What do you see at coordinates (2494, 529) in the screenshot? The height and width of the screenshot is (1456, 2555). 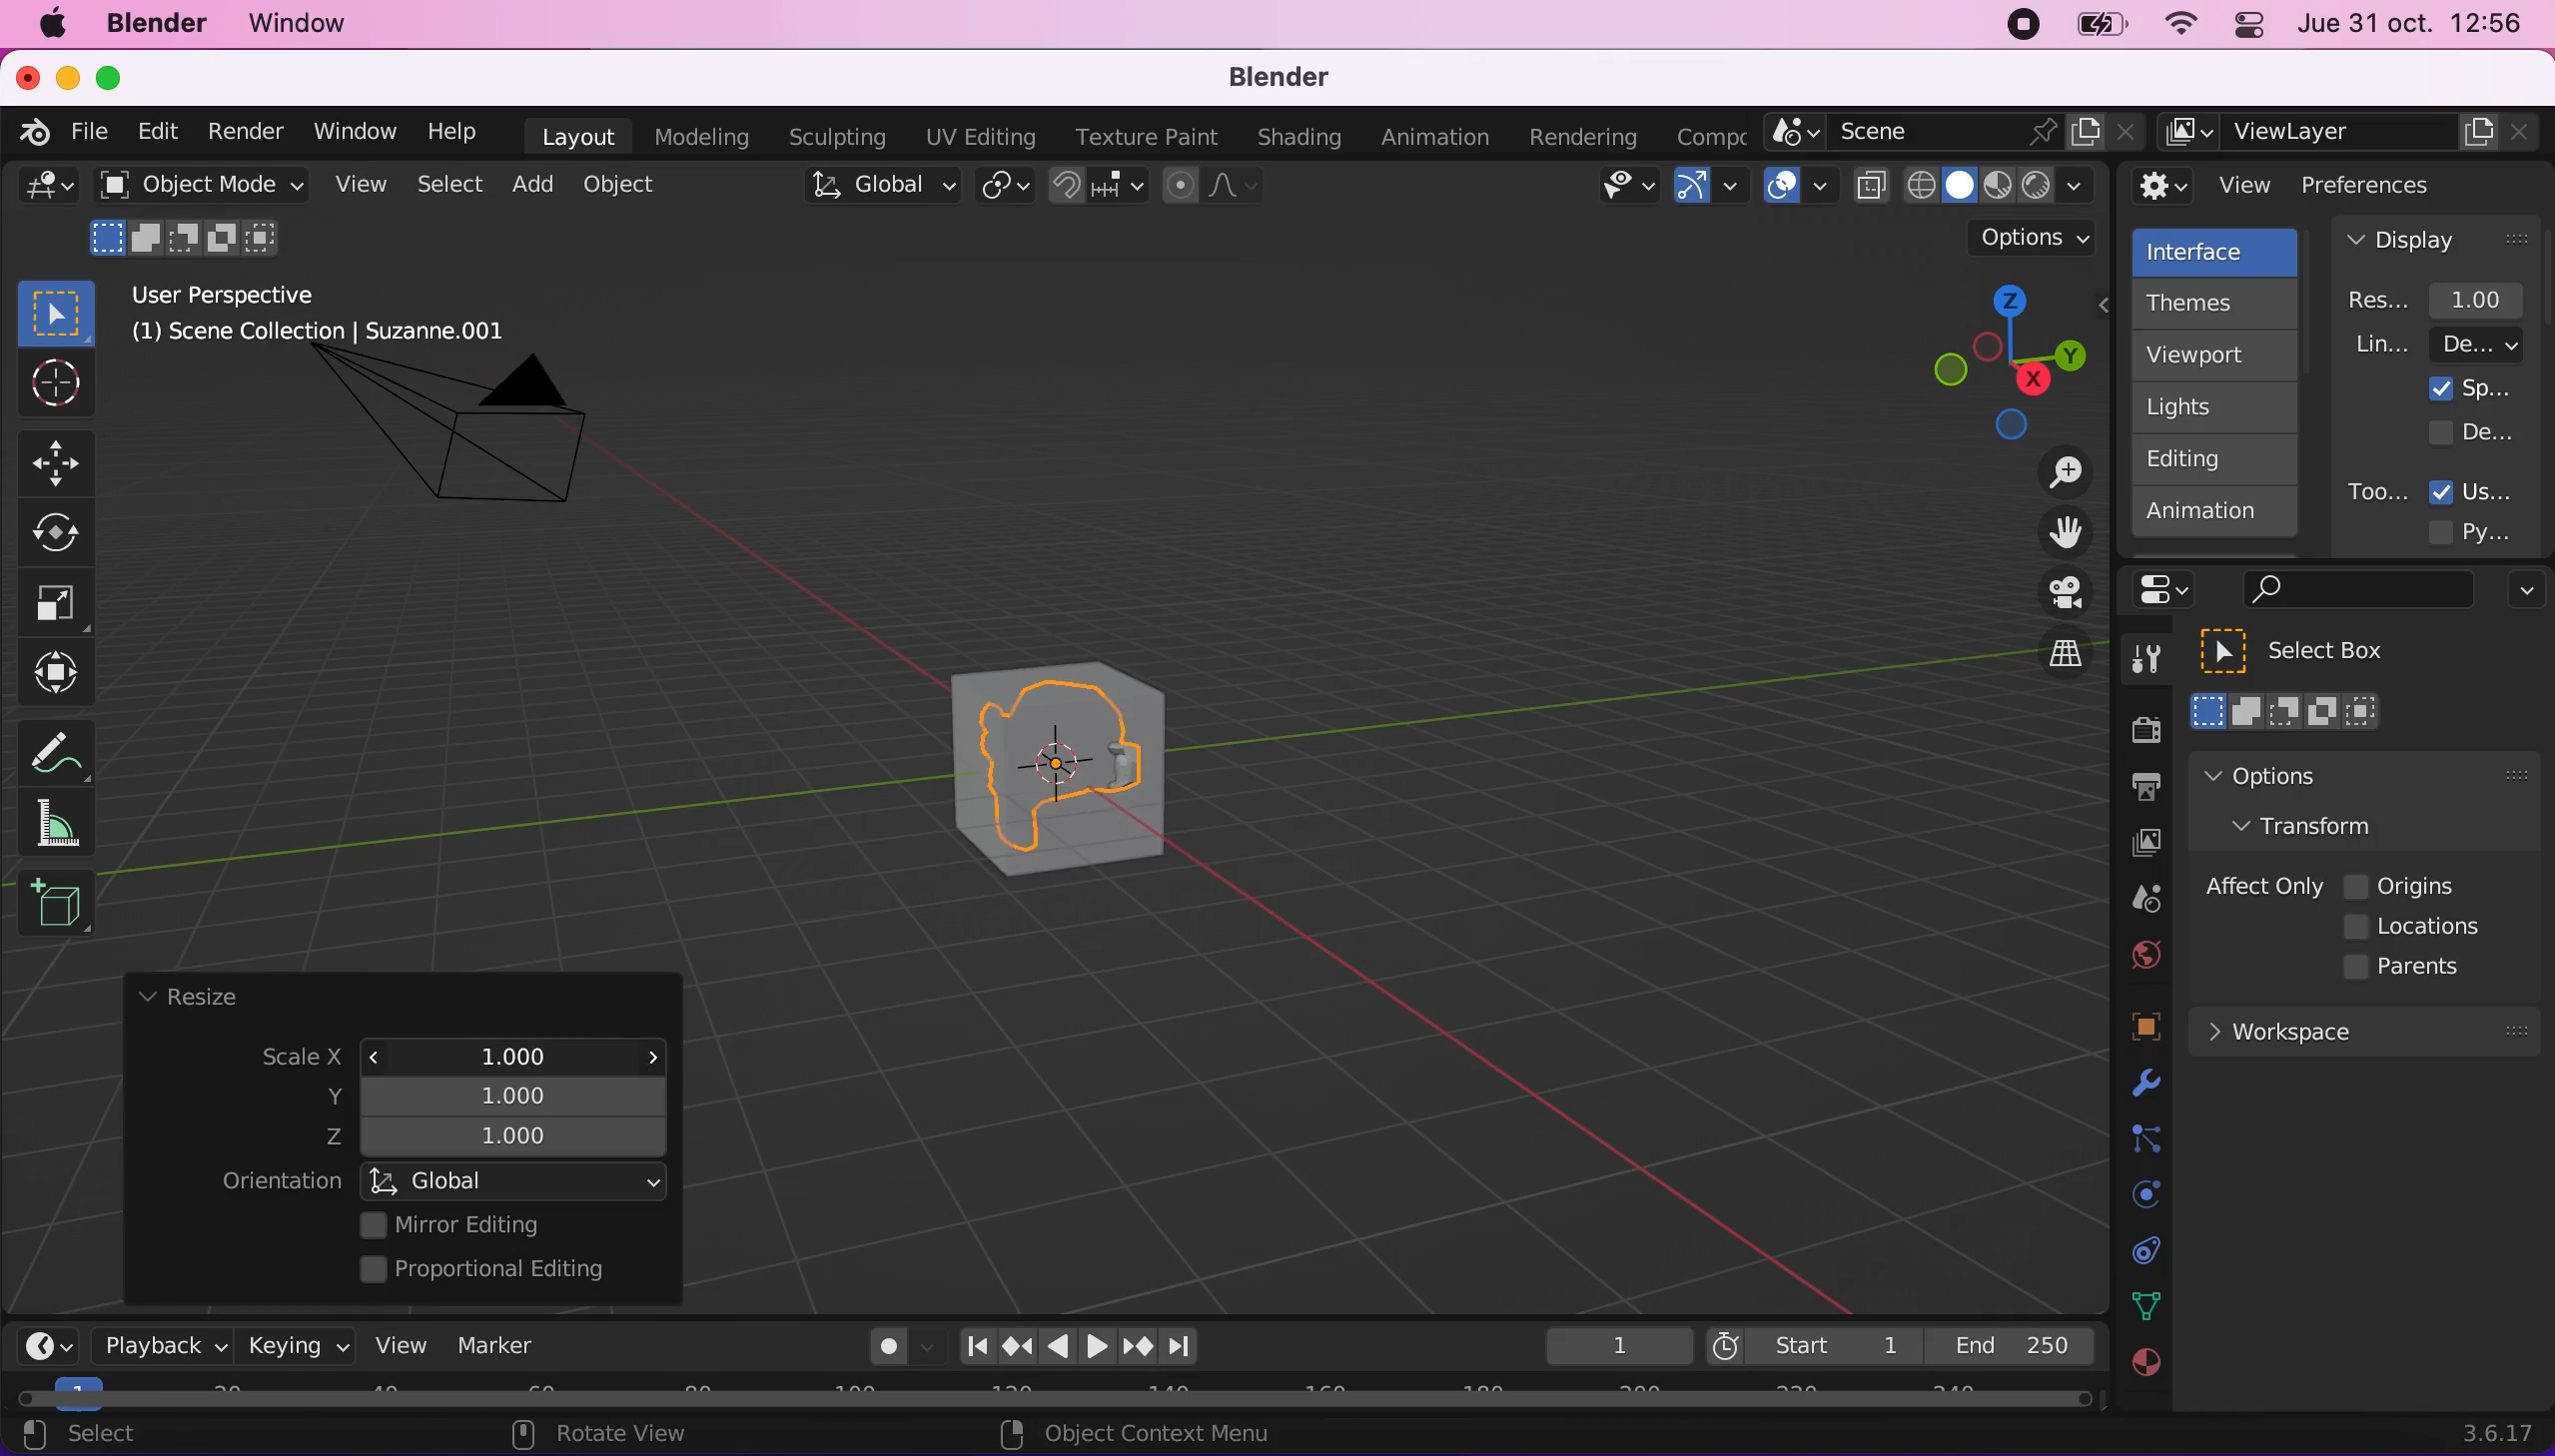 I see `python tooltips` at bounding box center [2494, 529].